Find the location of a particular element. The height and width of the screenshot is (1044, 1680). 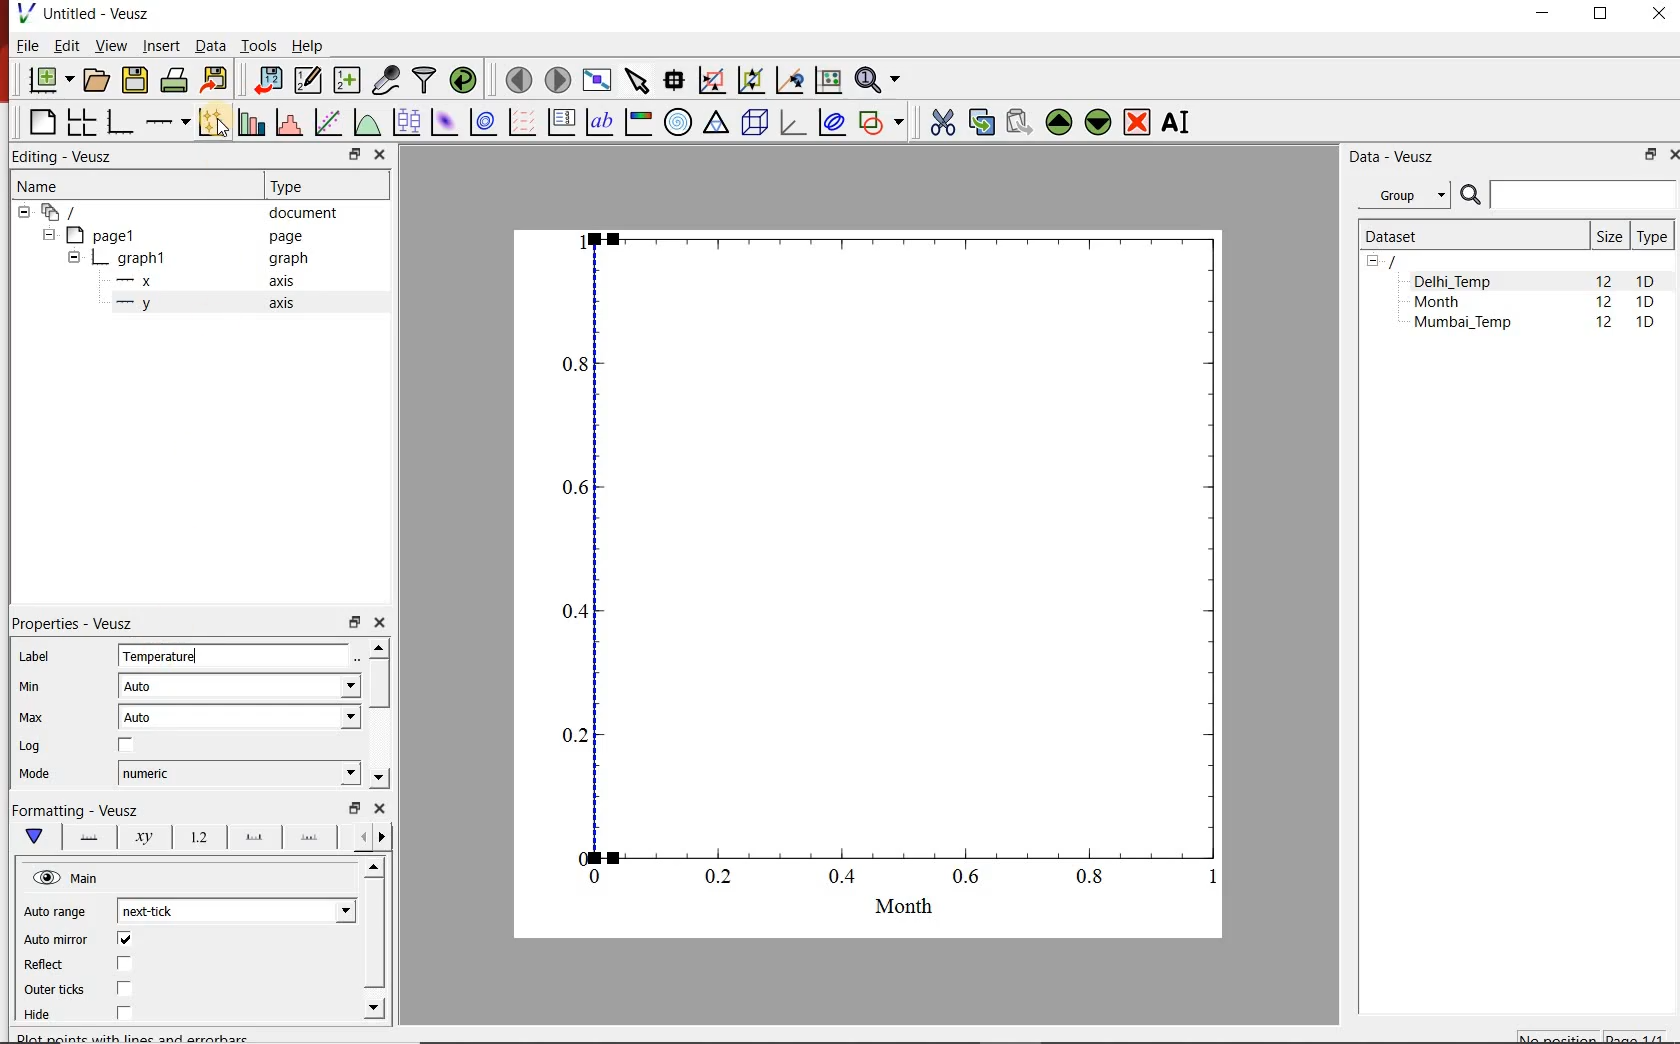

Edit is located at coordinates (65, 45).